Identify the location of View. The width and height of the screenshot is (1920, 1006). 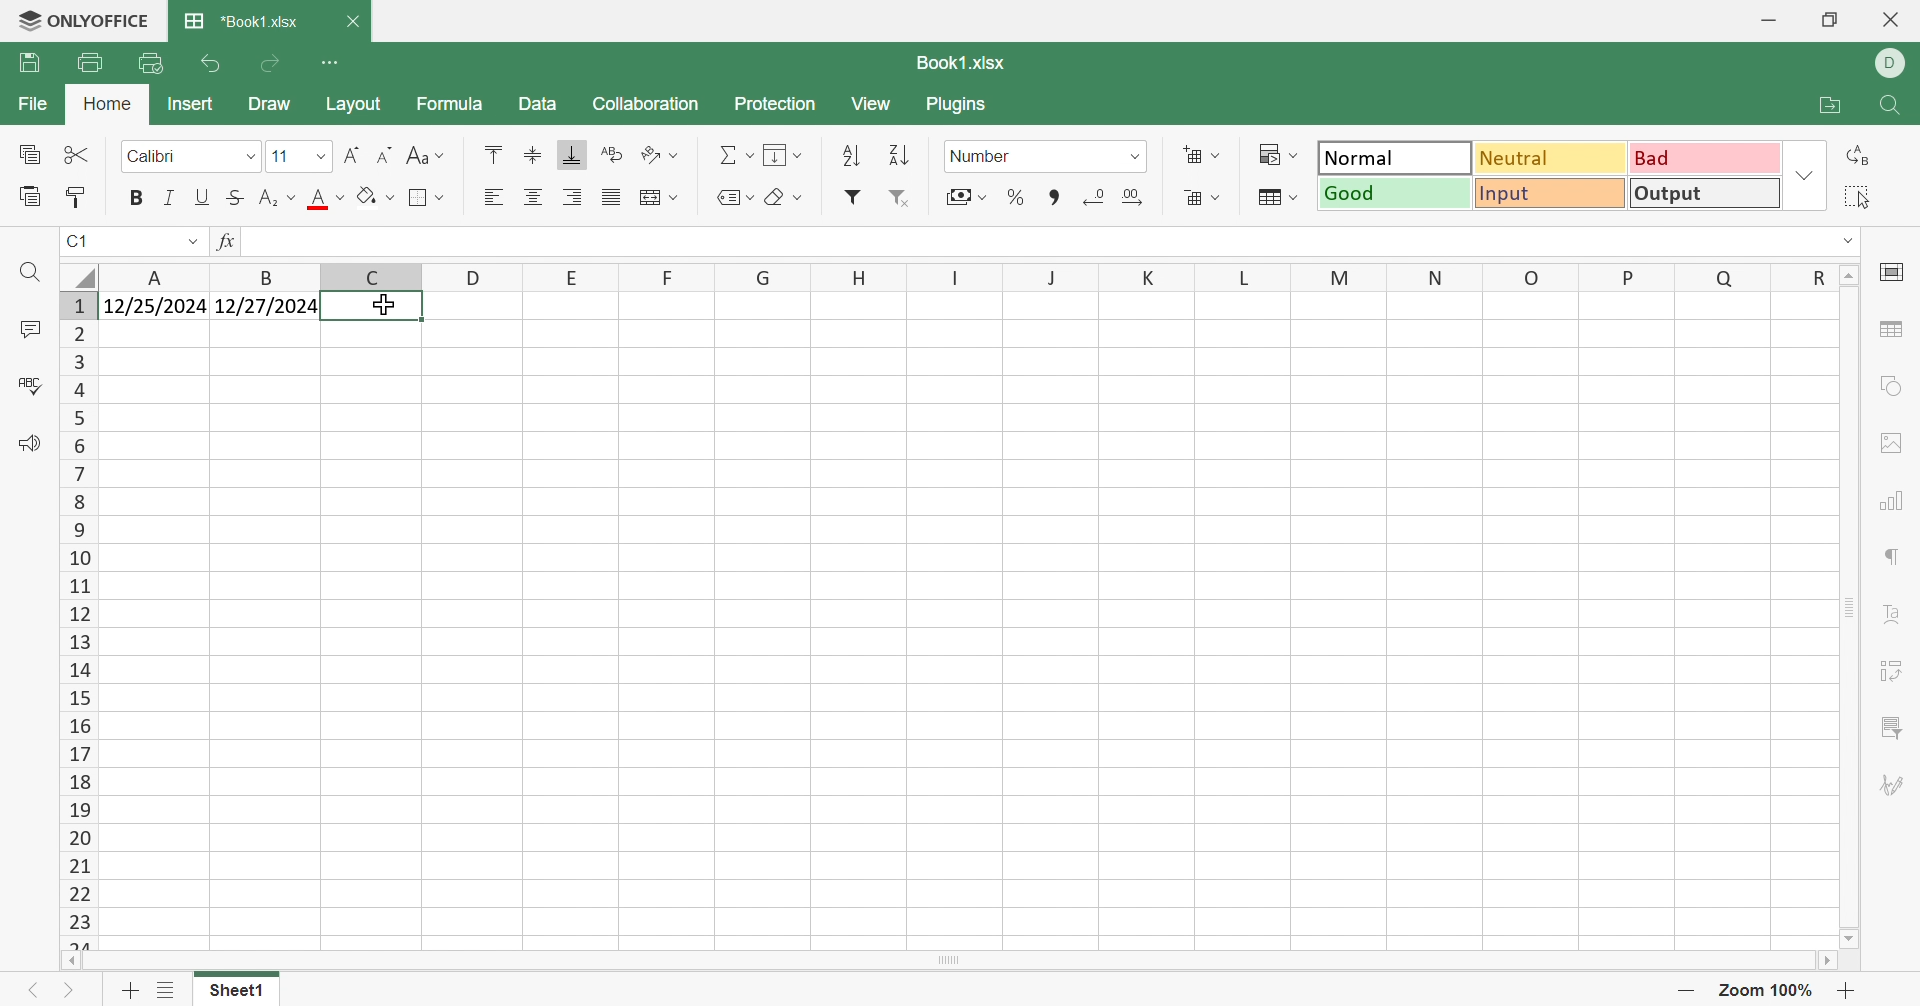
(869, 105).